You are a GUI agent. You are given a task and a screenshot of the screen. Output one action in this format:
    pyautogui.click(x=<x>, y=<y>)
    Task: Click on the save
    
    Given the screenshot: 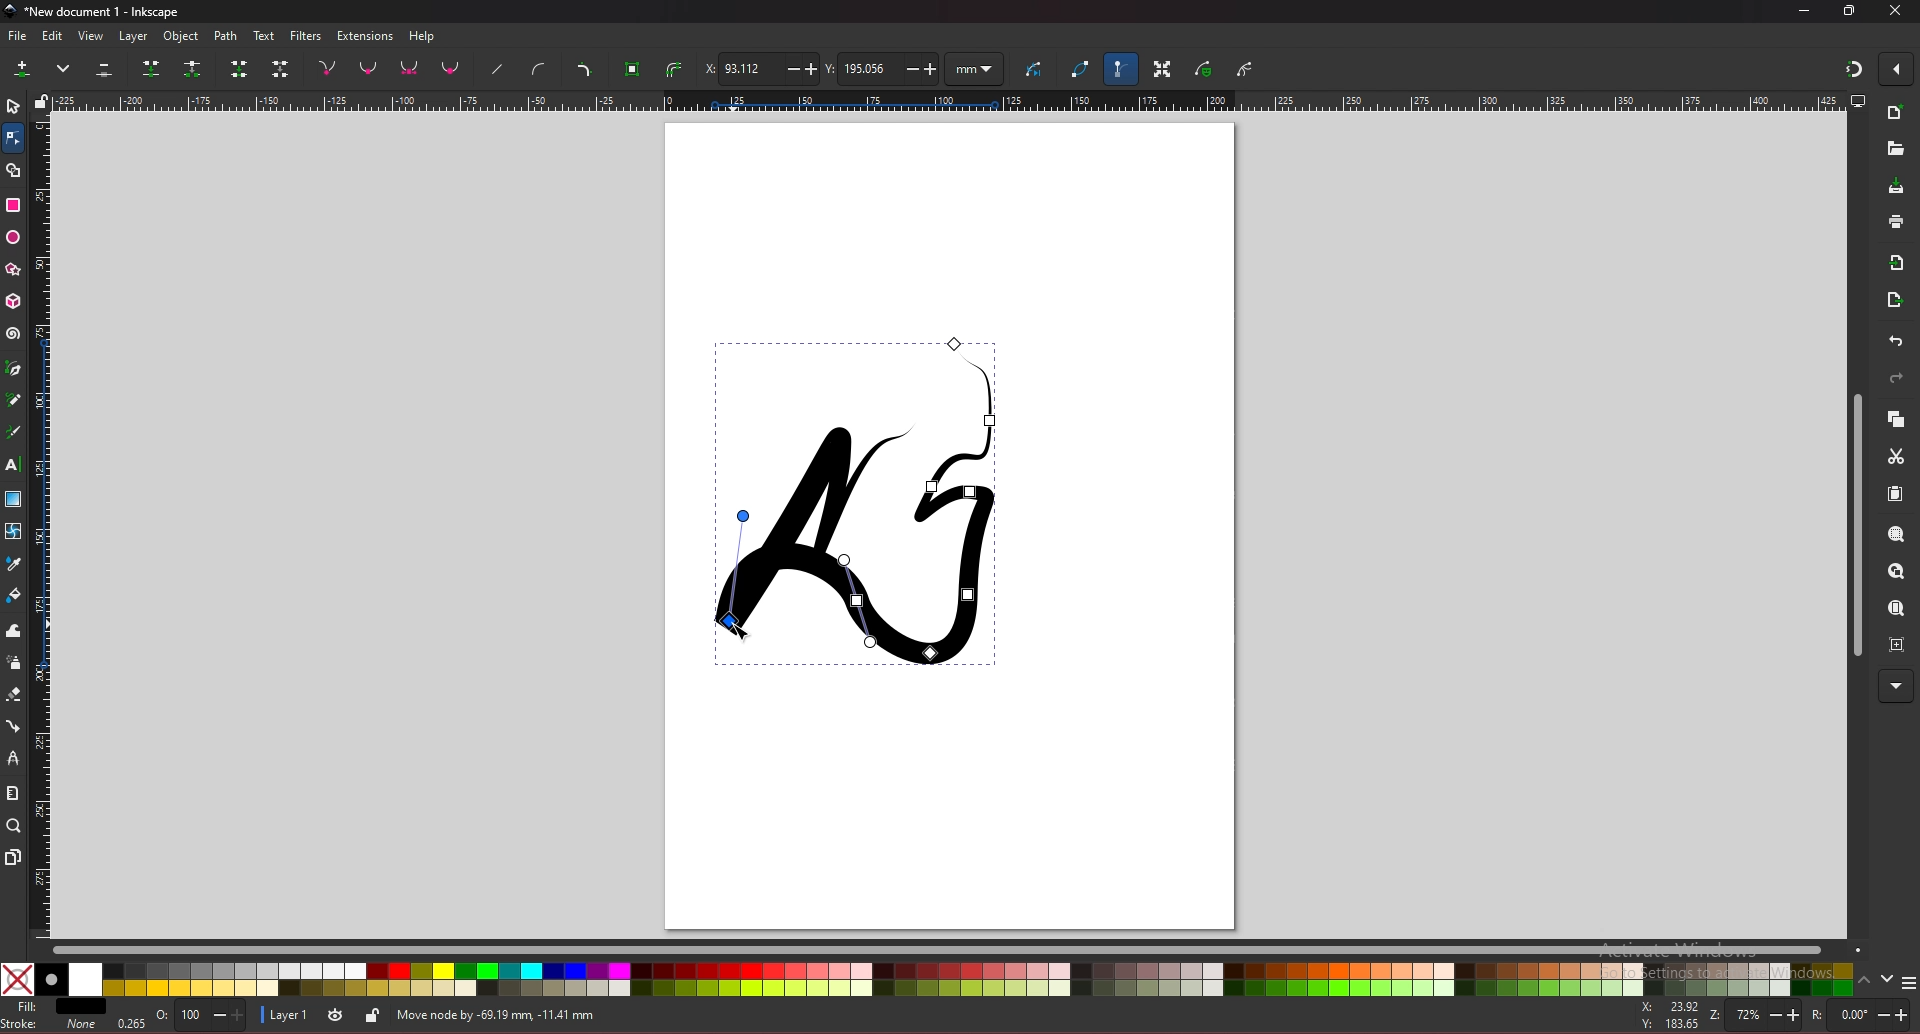 What is the action you would take?
    pyautogui.click(x=1896, y=186)
    